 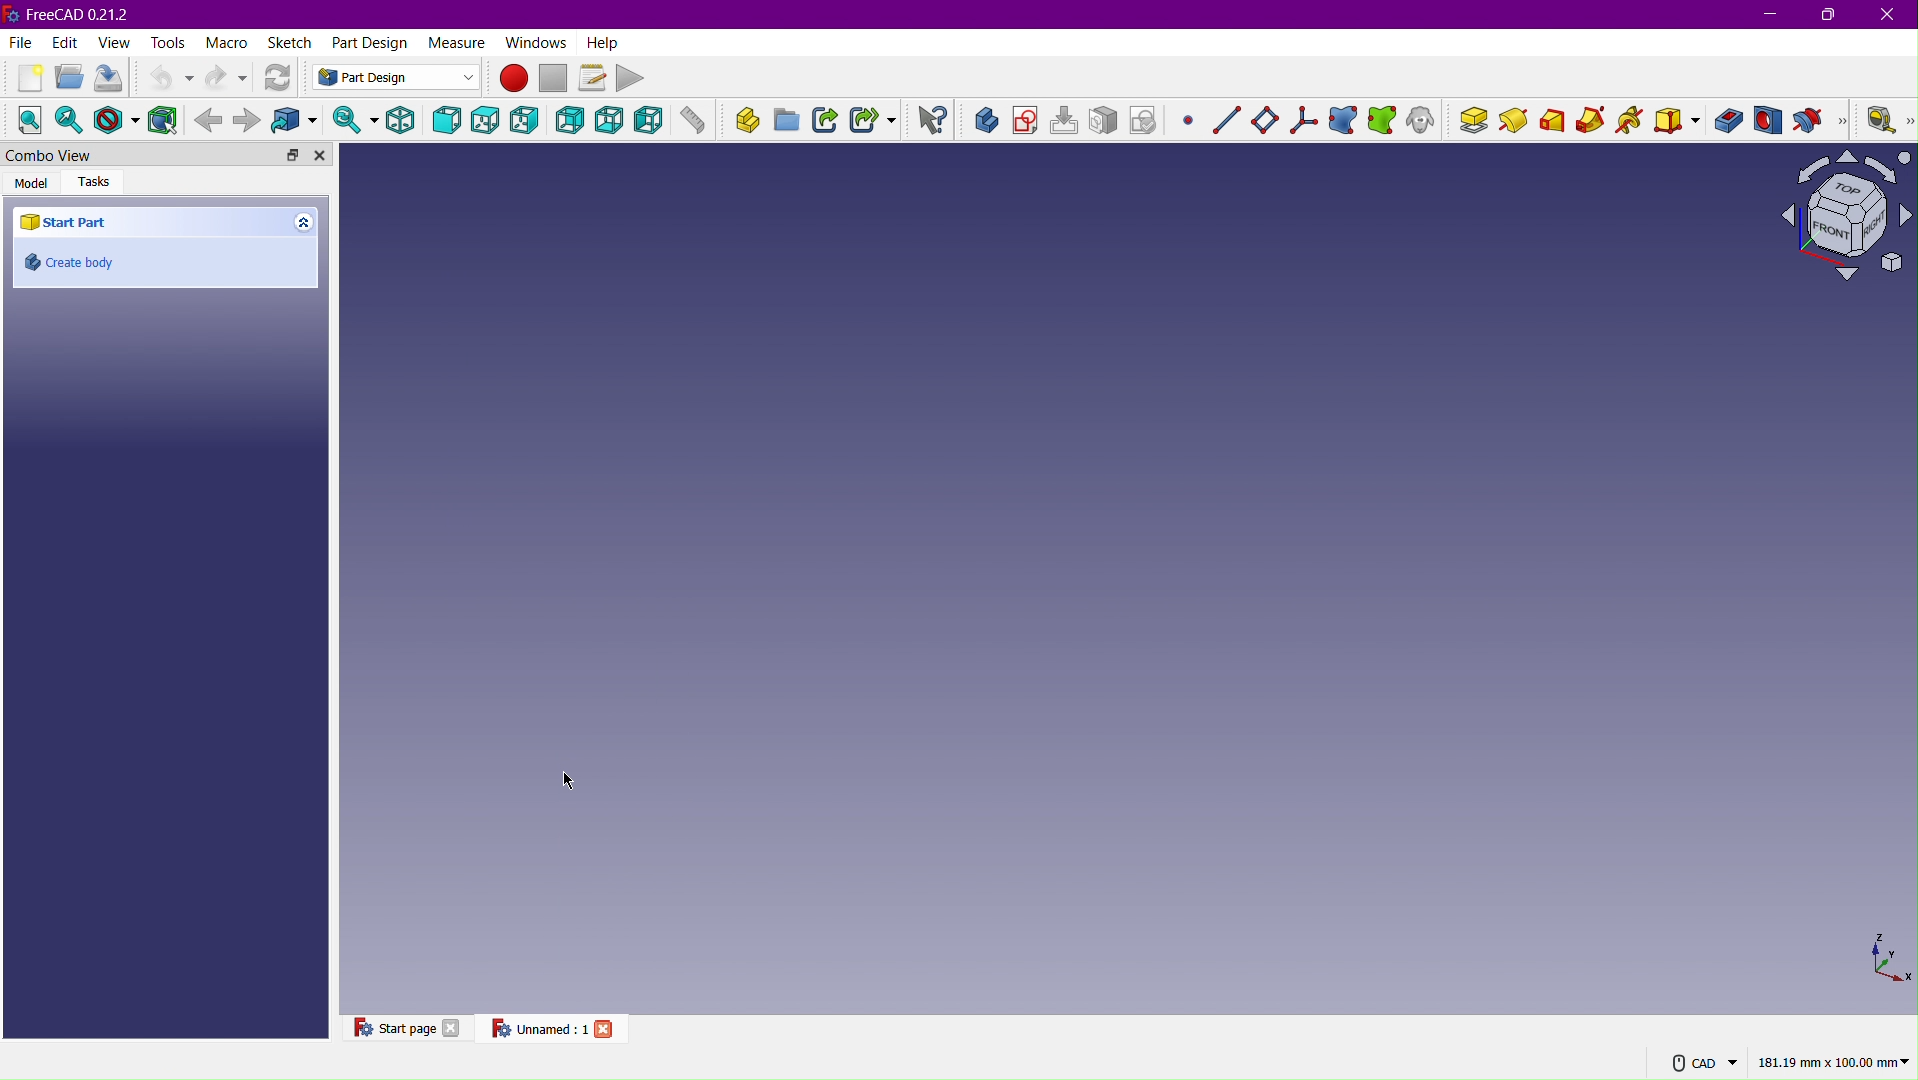 I want to click on Start Part, so click(x=90, y=222).